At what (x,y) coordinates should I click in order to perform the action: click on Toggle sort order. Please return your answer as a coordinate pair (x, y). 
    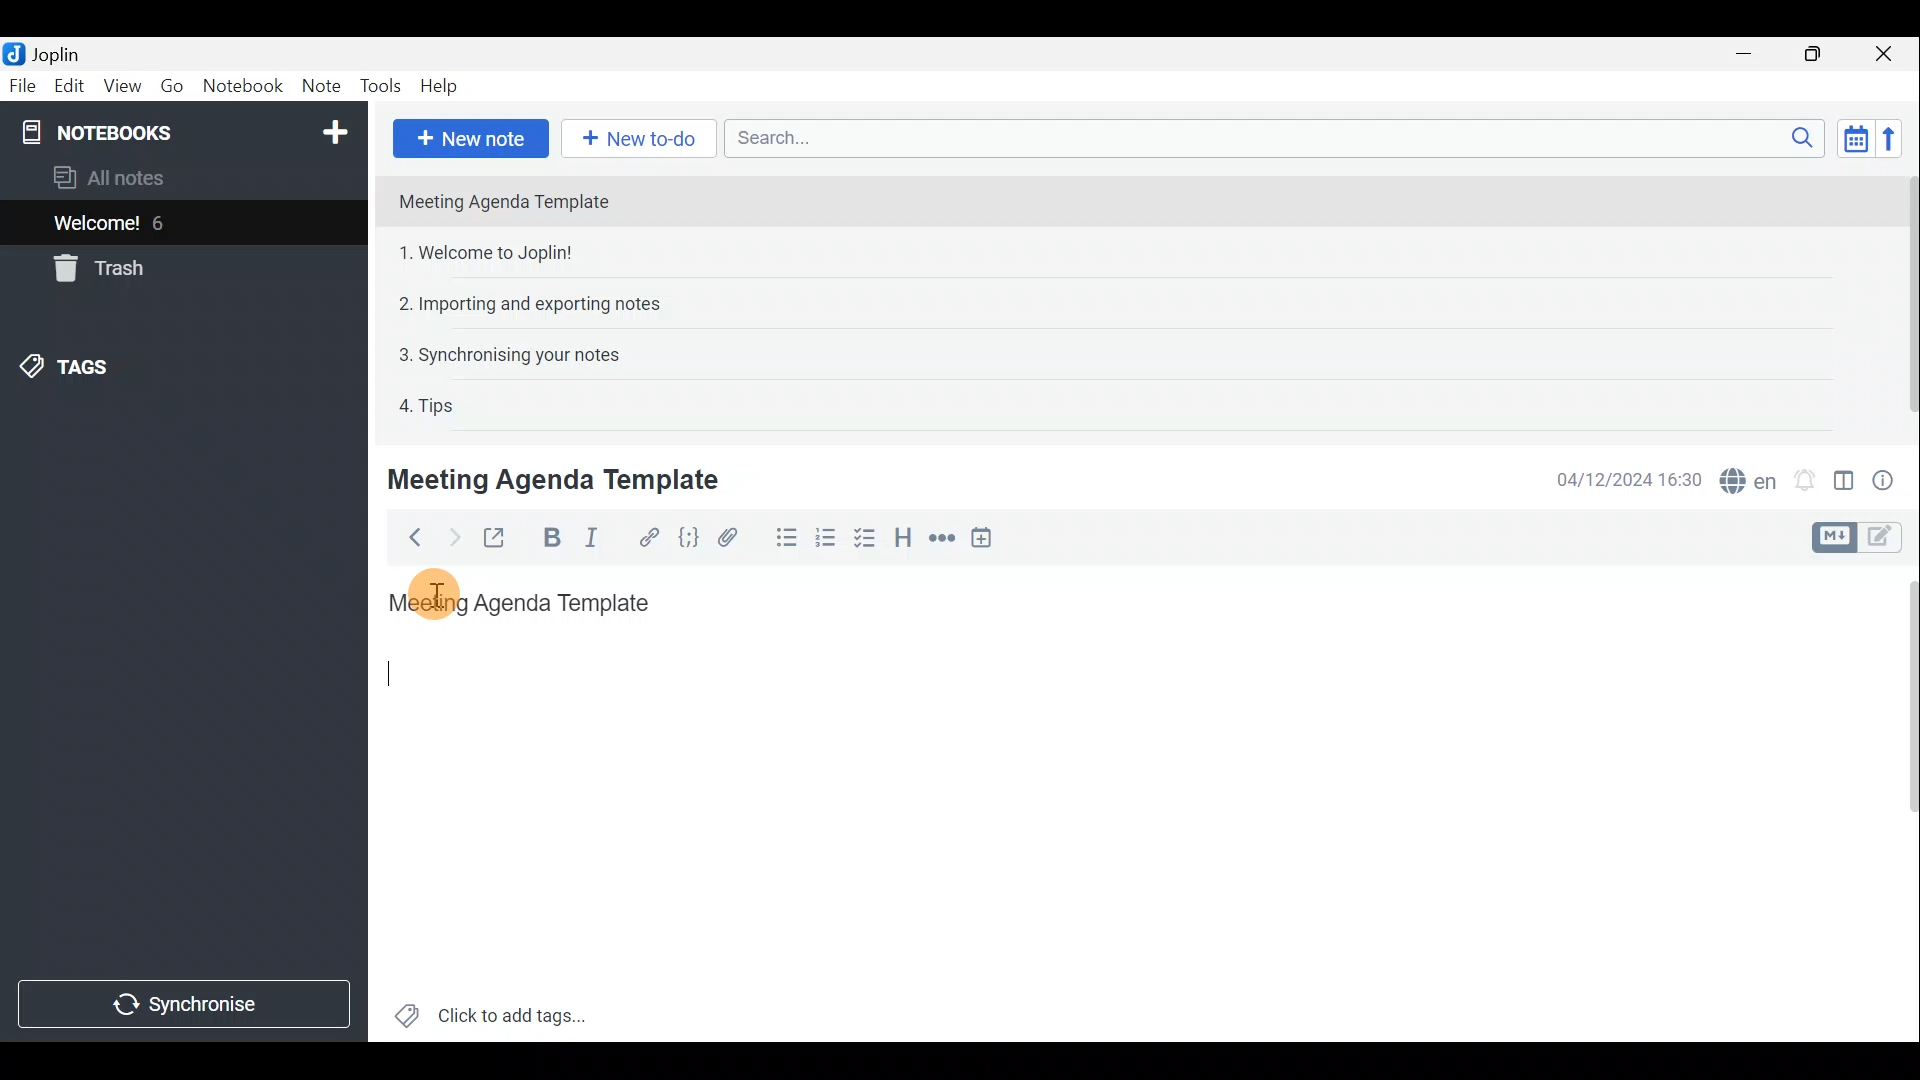
    Looking at the image, I should click on (1852, 136).